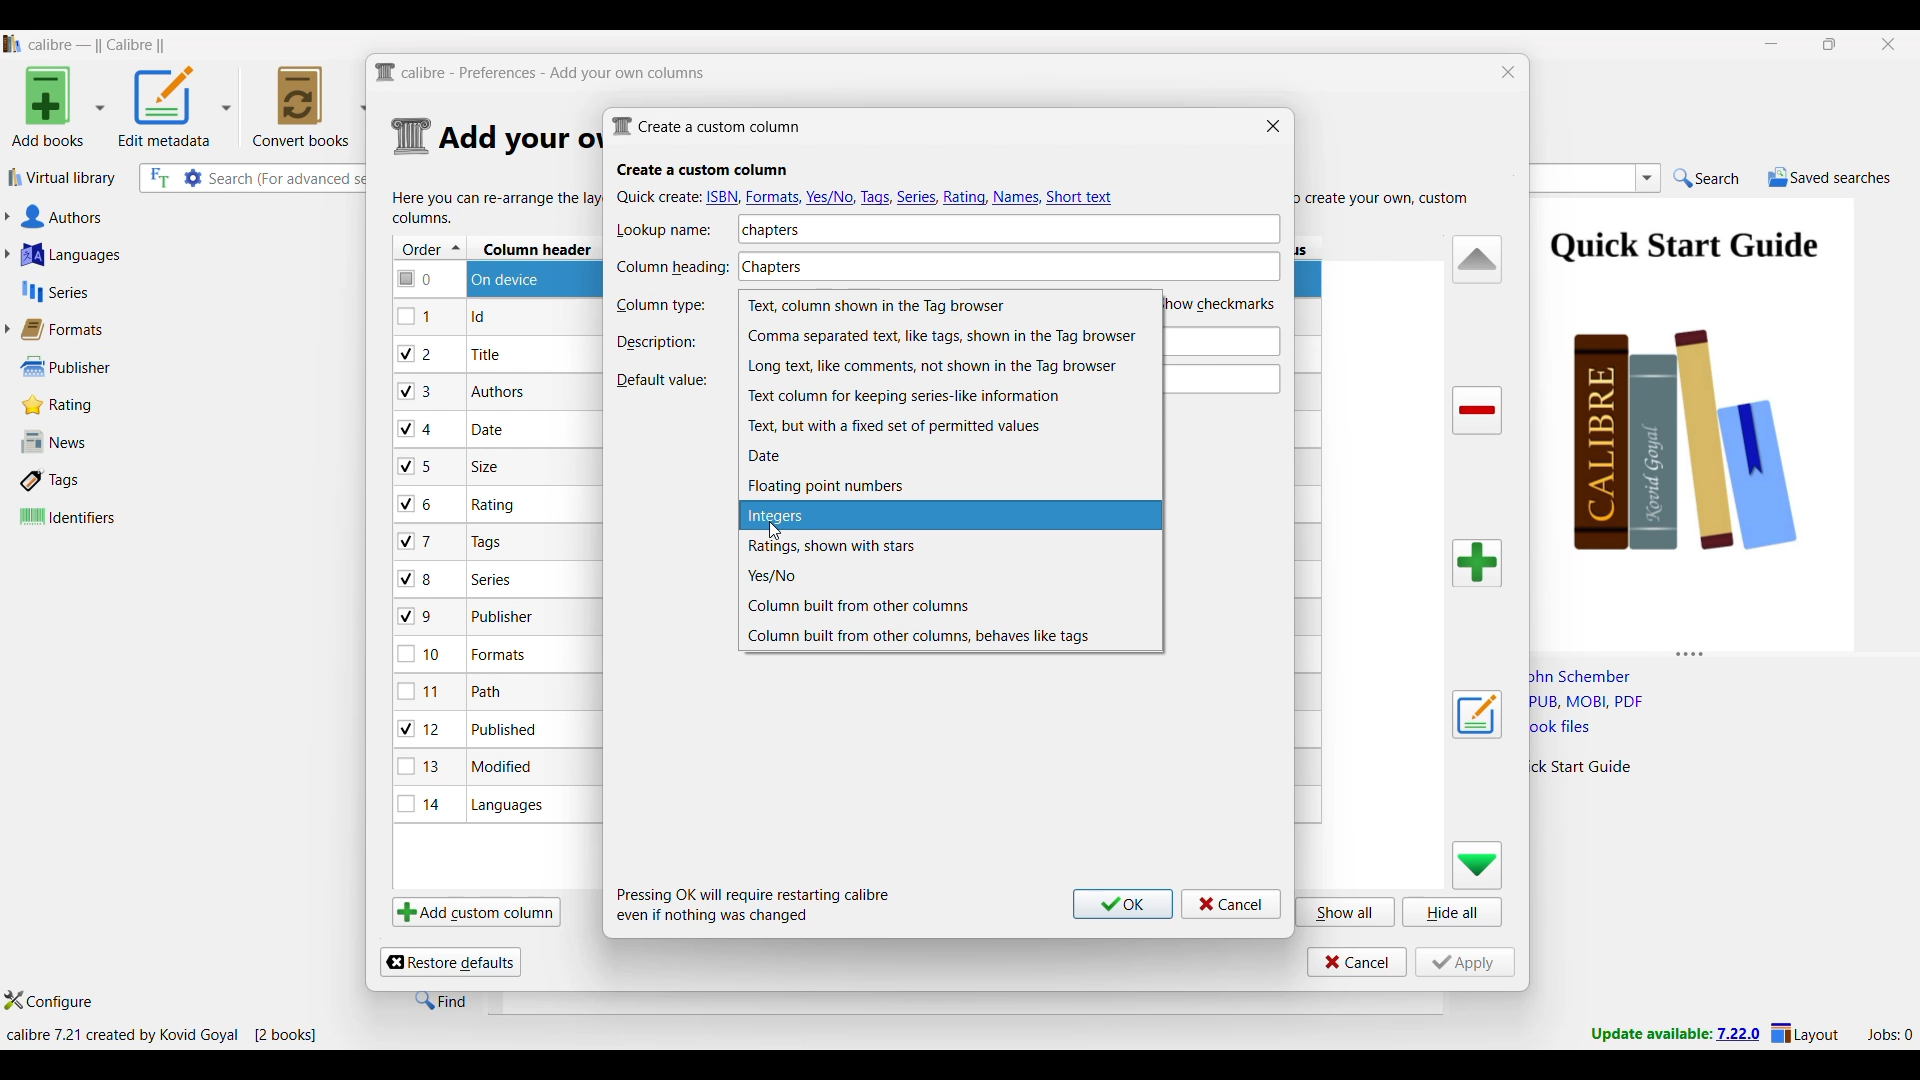 The height and width of the screenshot is (1080, 1920). Describe the element at coordinates (416, 617) in the screenshot. I see `checkbox - 9` at that location.